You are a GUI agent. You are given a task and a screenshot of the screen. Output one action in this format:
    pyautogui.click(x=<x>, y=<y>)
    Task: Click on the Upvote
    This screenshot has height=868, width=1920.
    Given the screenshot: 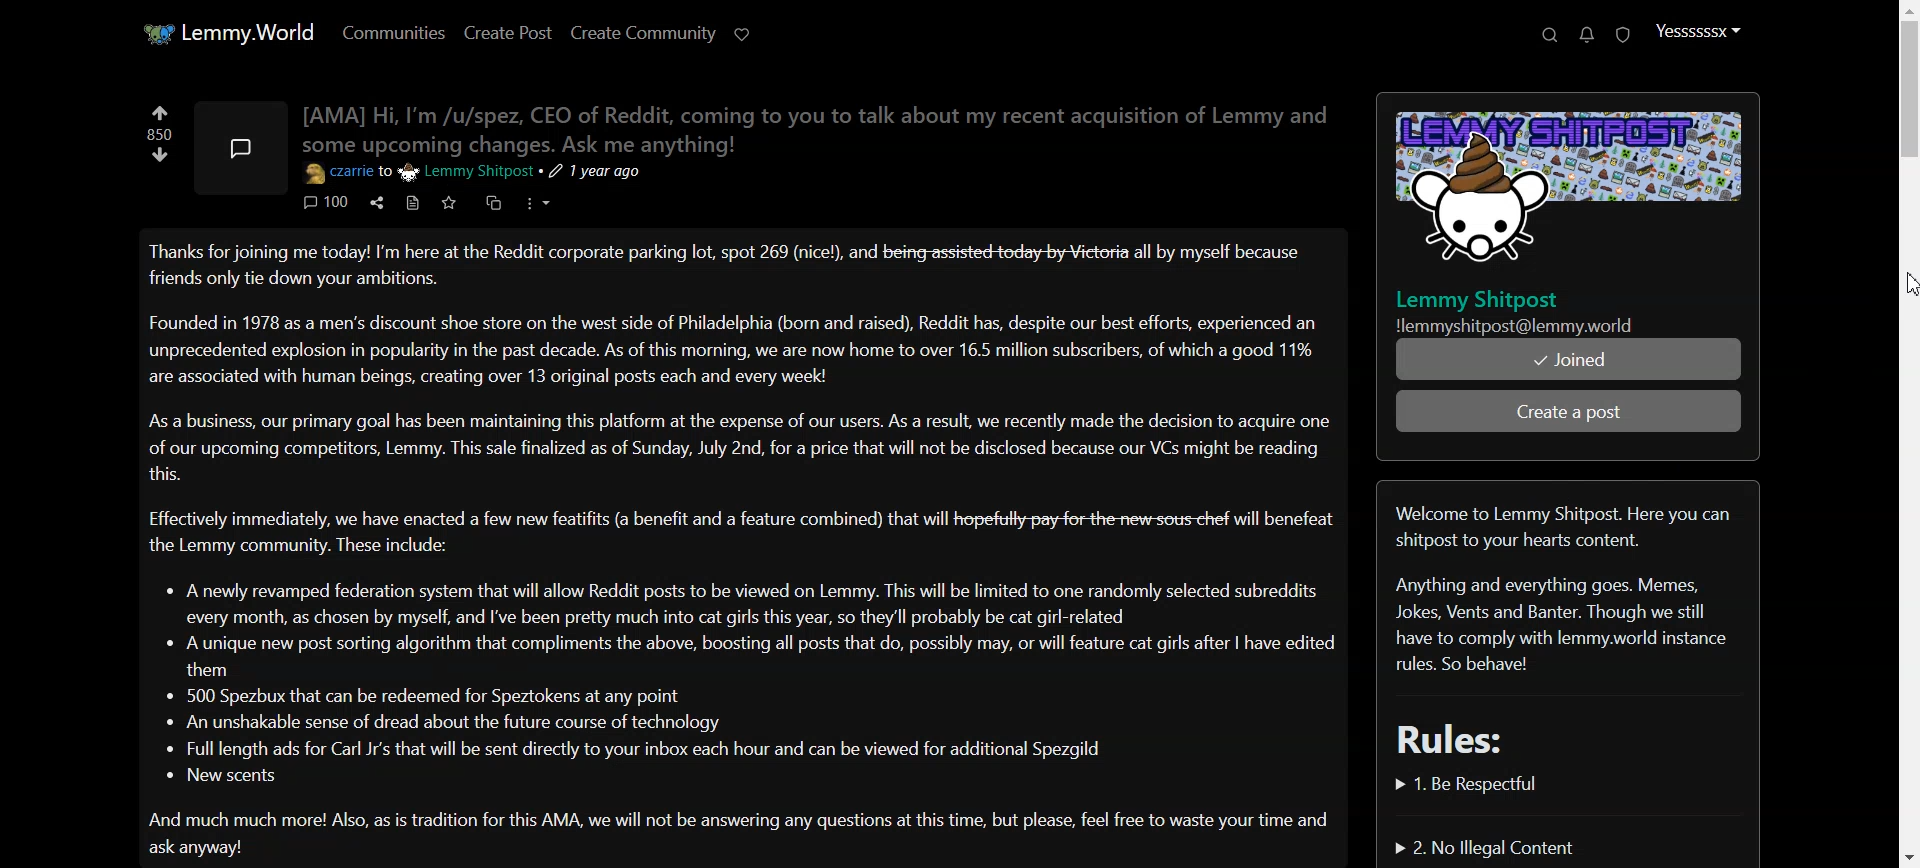 What is the action you would take?
    pyautogui.click(x=159, y=113)
    